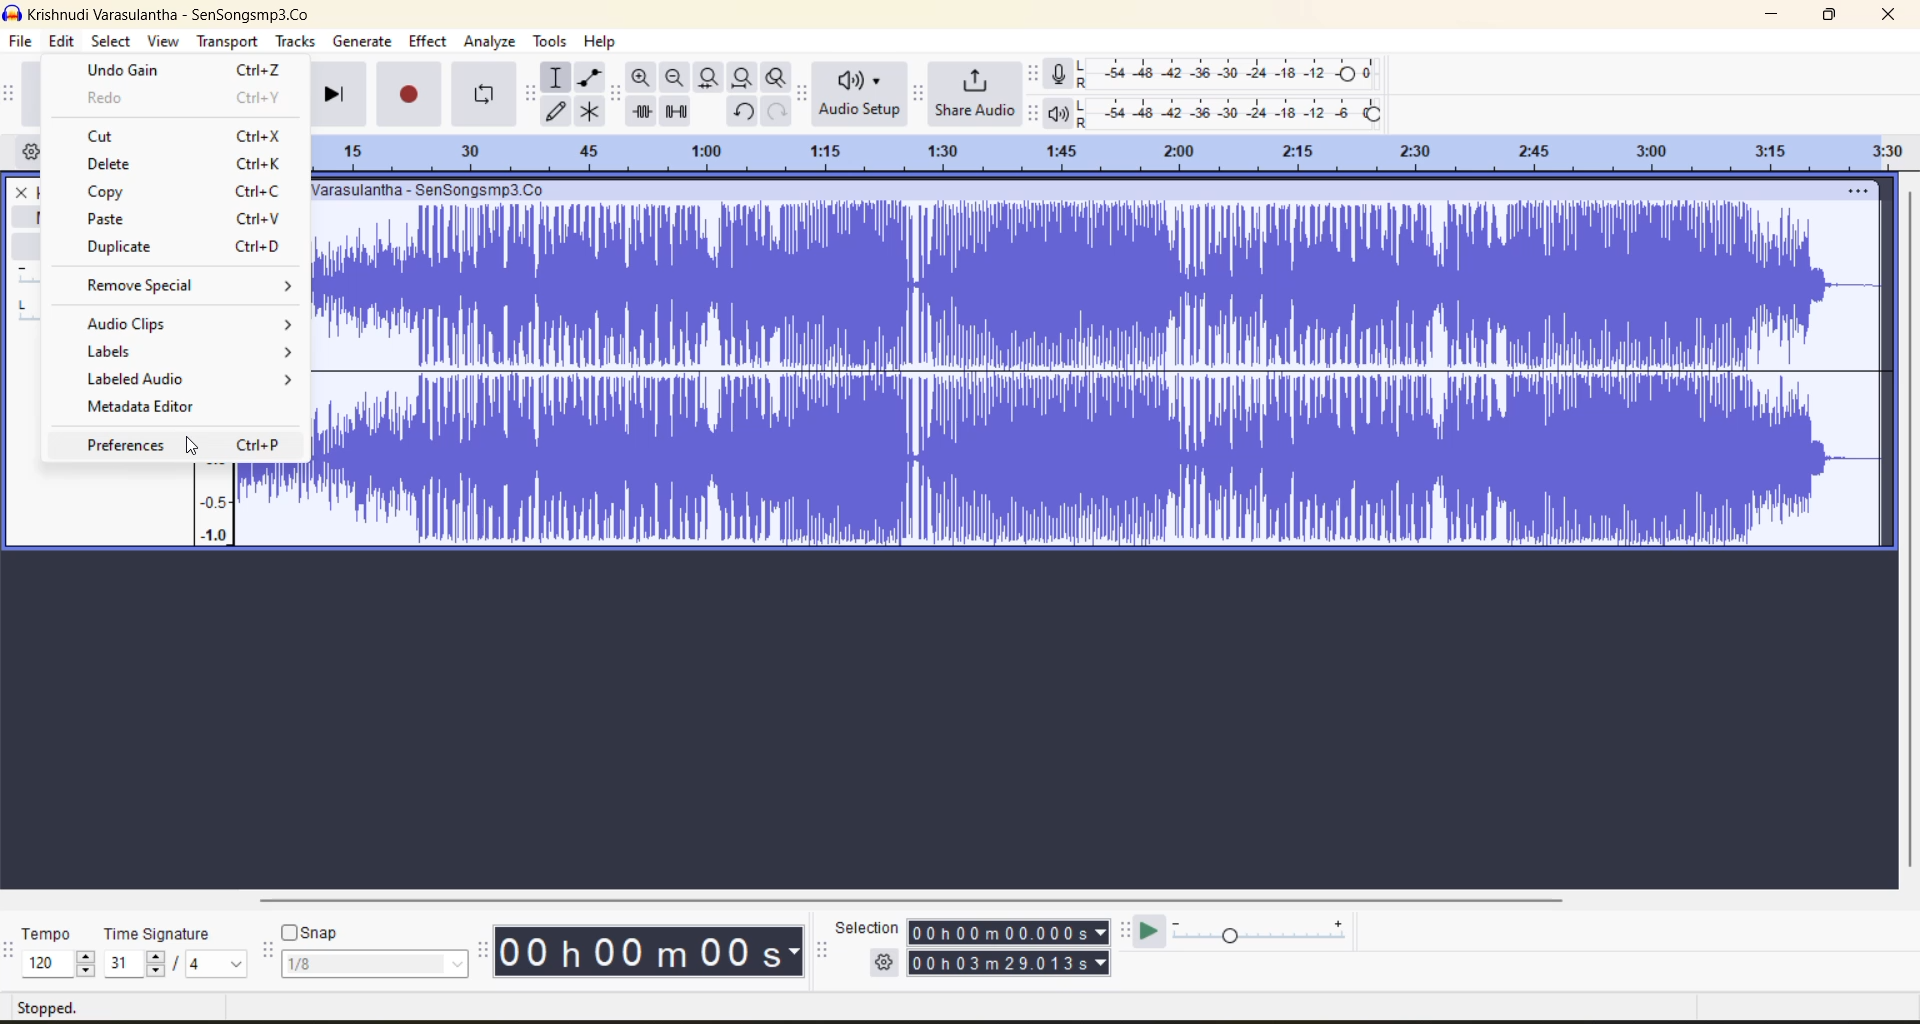 This screenshot has width=1920, height=1024. I want to click on delete track, so click(24, 192).